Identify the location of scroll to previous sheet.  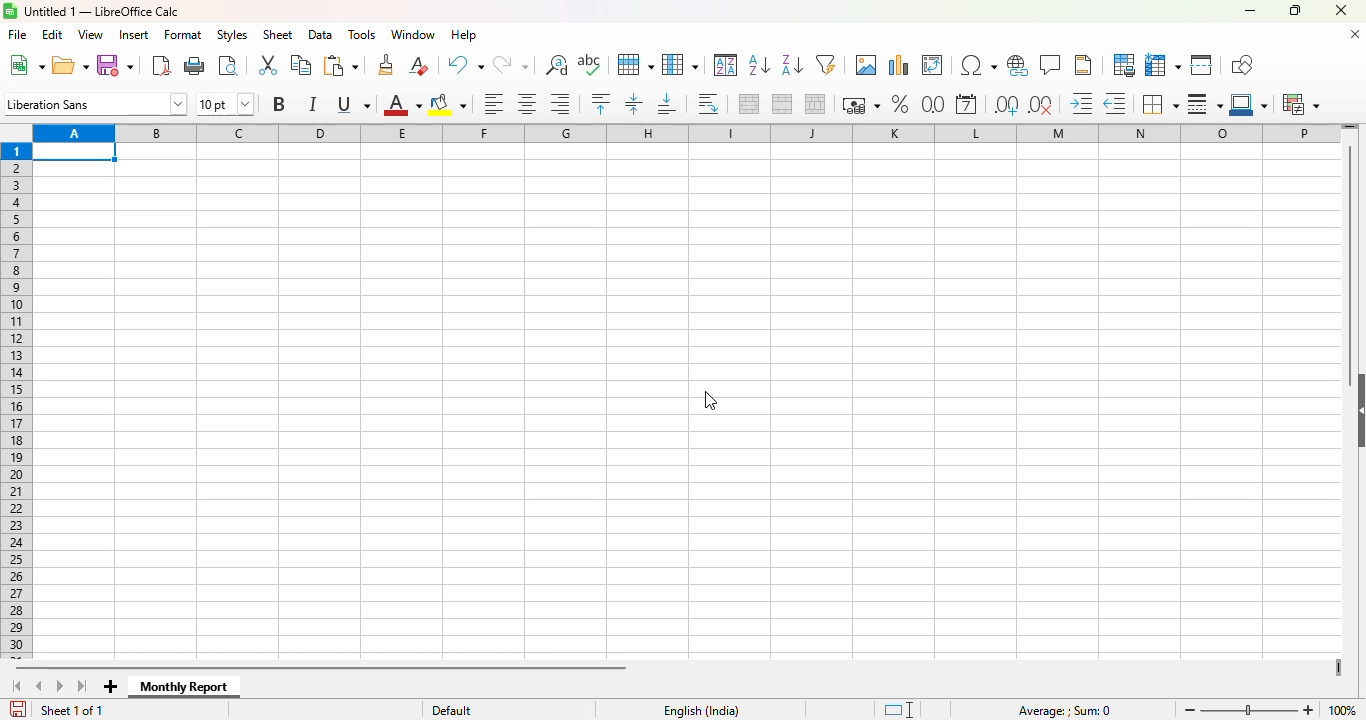
(39, 687).